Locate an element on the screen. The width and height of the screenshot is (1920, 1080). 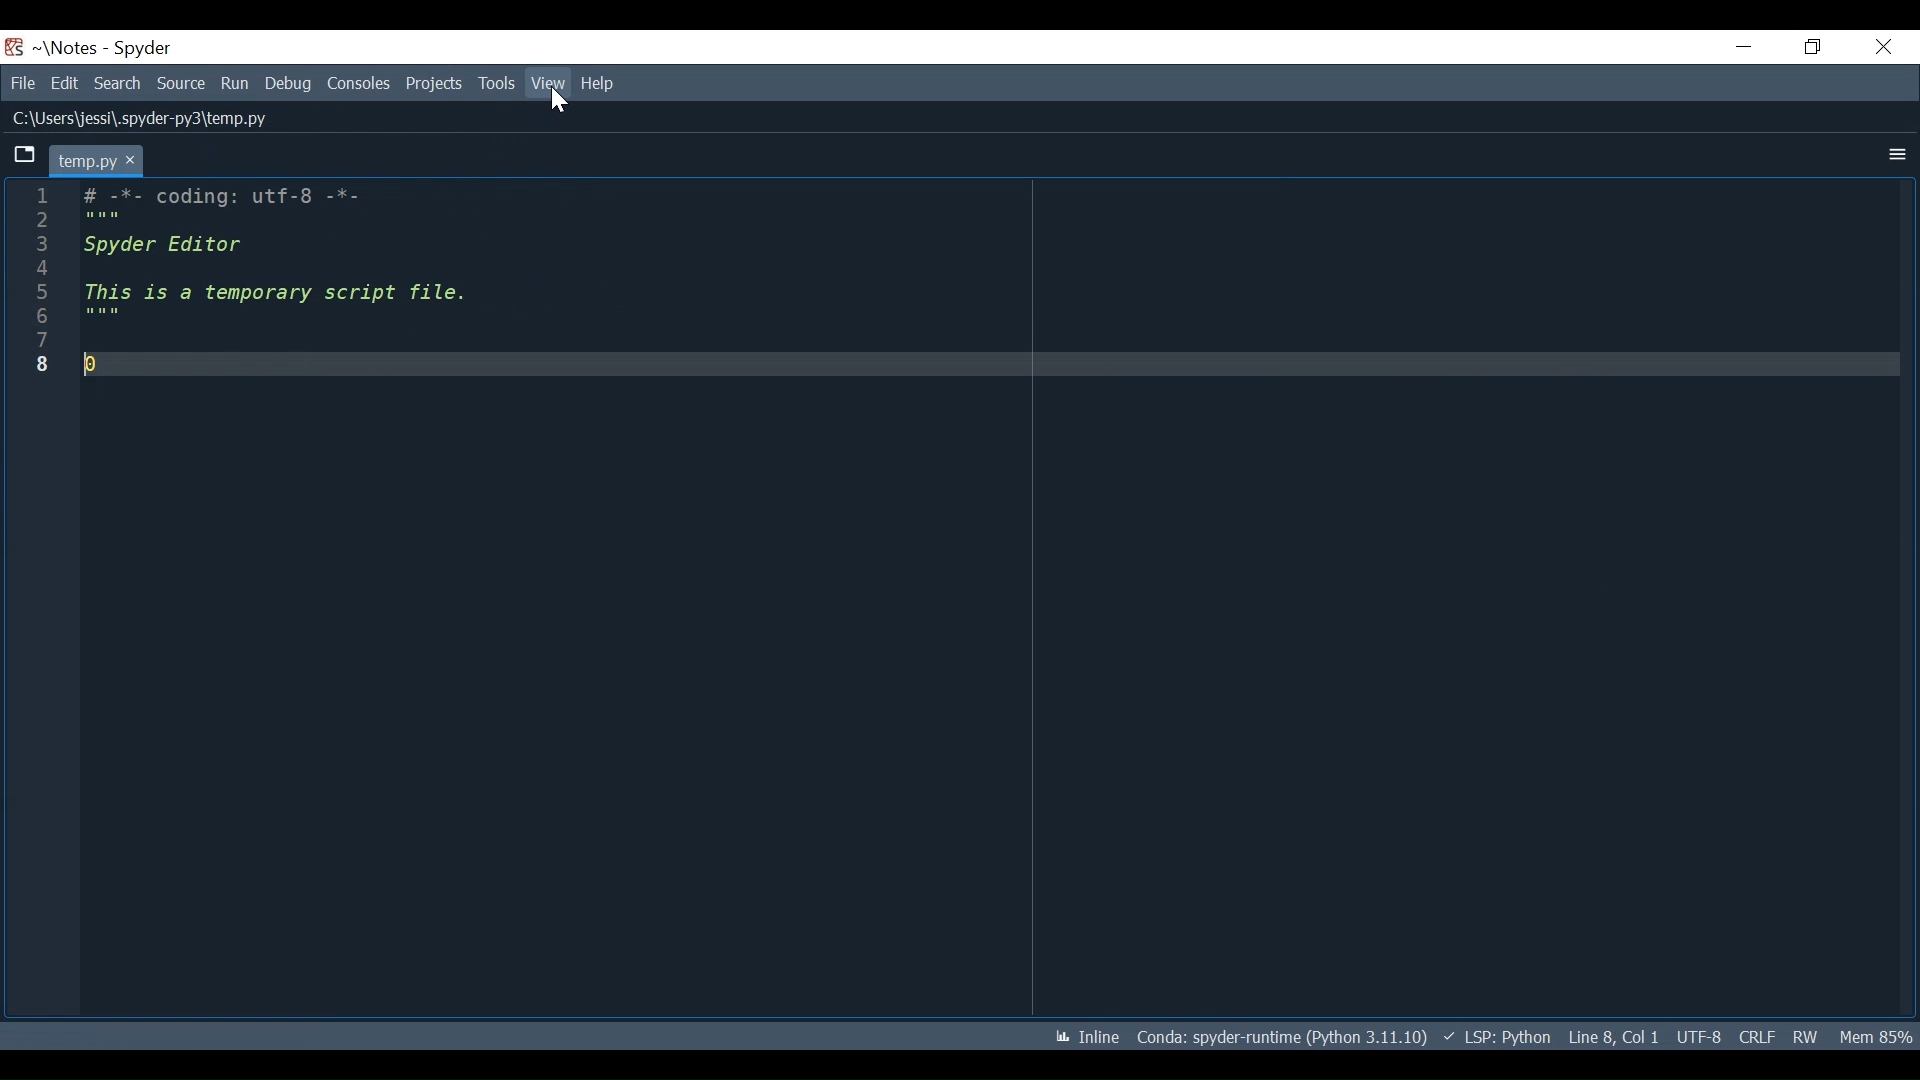
Spyder Desktop Icon is located at coordinates (13, 48).